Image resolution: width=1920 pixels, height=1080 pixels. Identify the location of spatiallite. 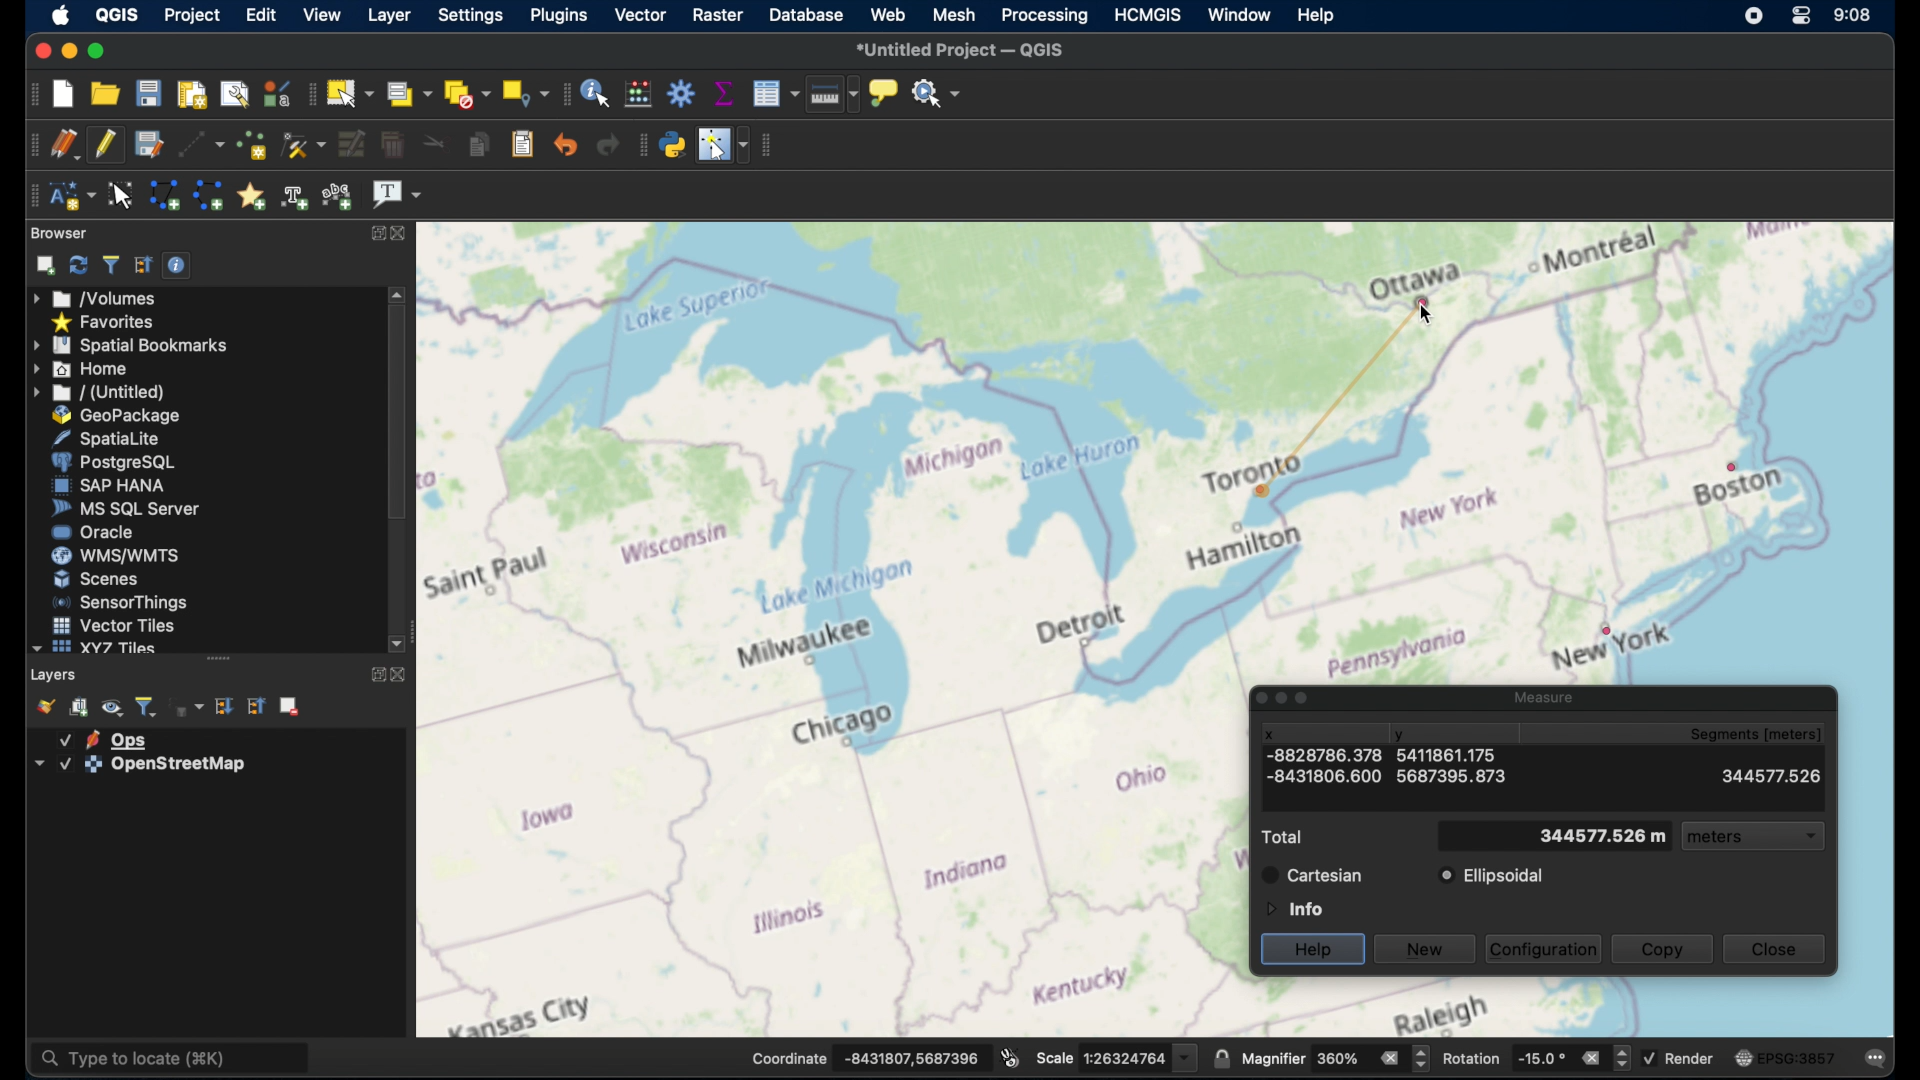
(122, 437).